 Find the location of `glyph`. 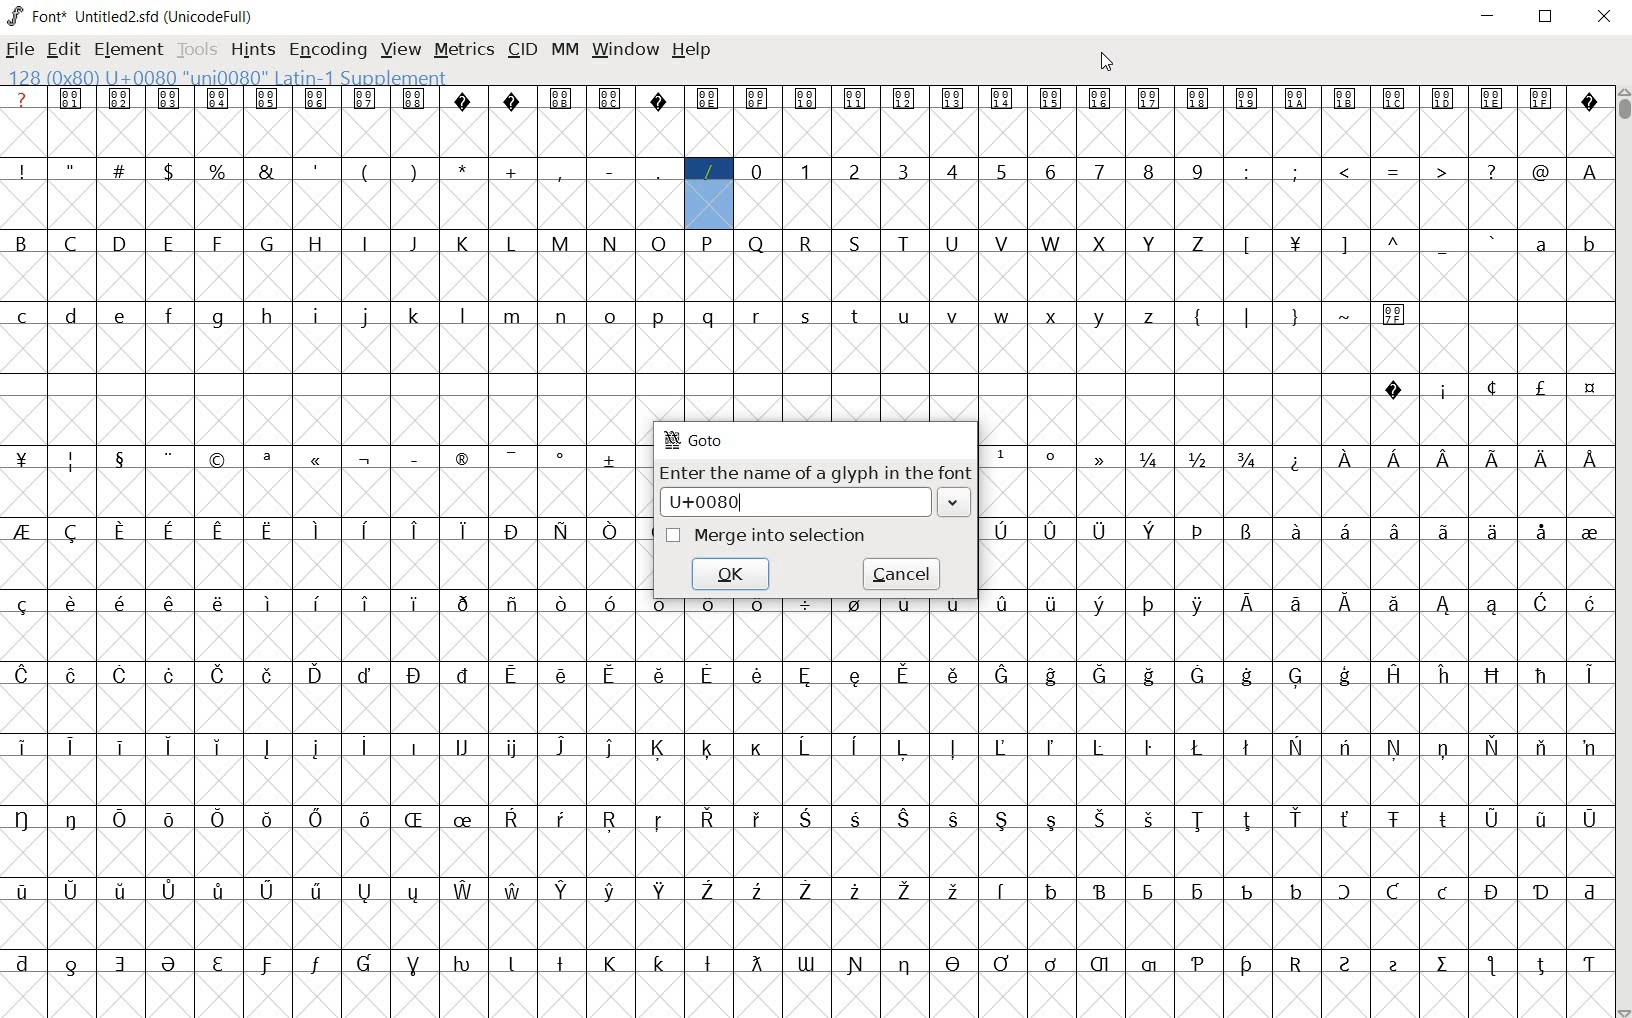

glyph is located at coordinates (1295, 318).